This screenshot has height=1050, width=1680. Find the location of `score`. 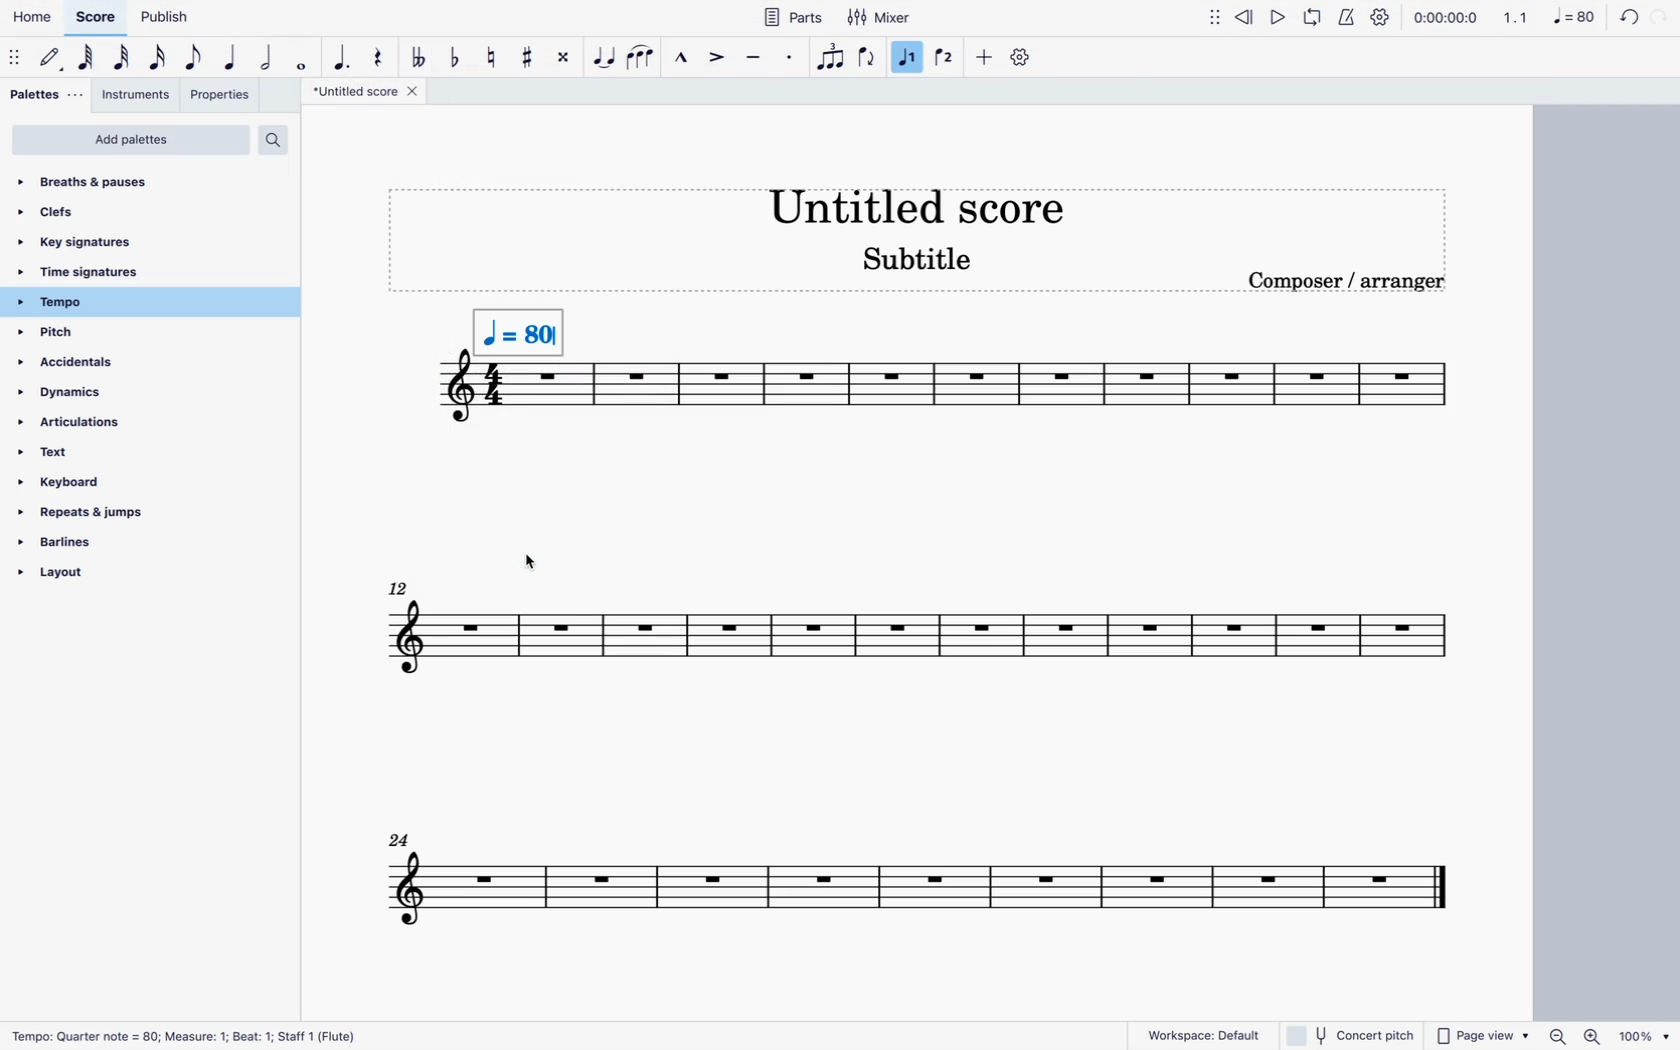

score is located at coordinates (1034, 392).